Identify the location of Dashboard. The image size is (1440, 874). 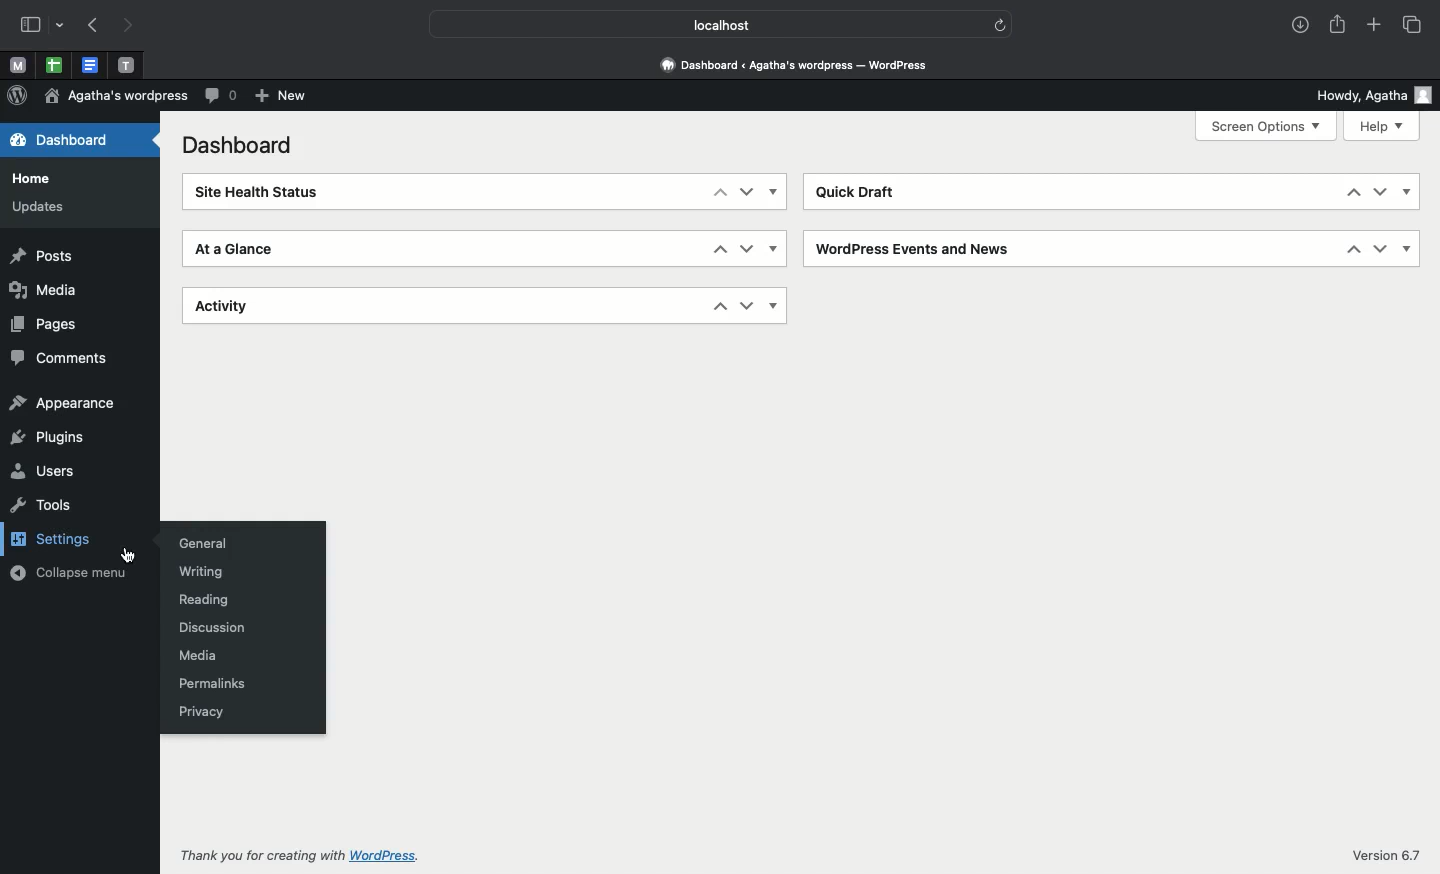
(794, 65).